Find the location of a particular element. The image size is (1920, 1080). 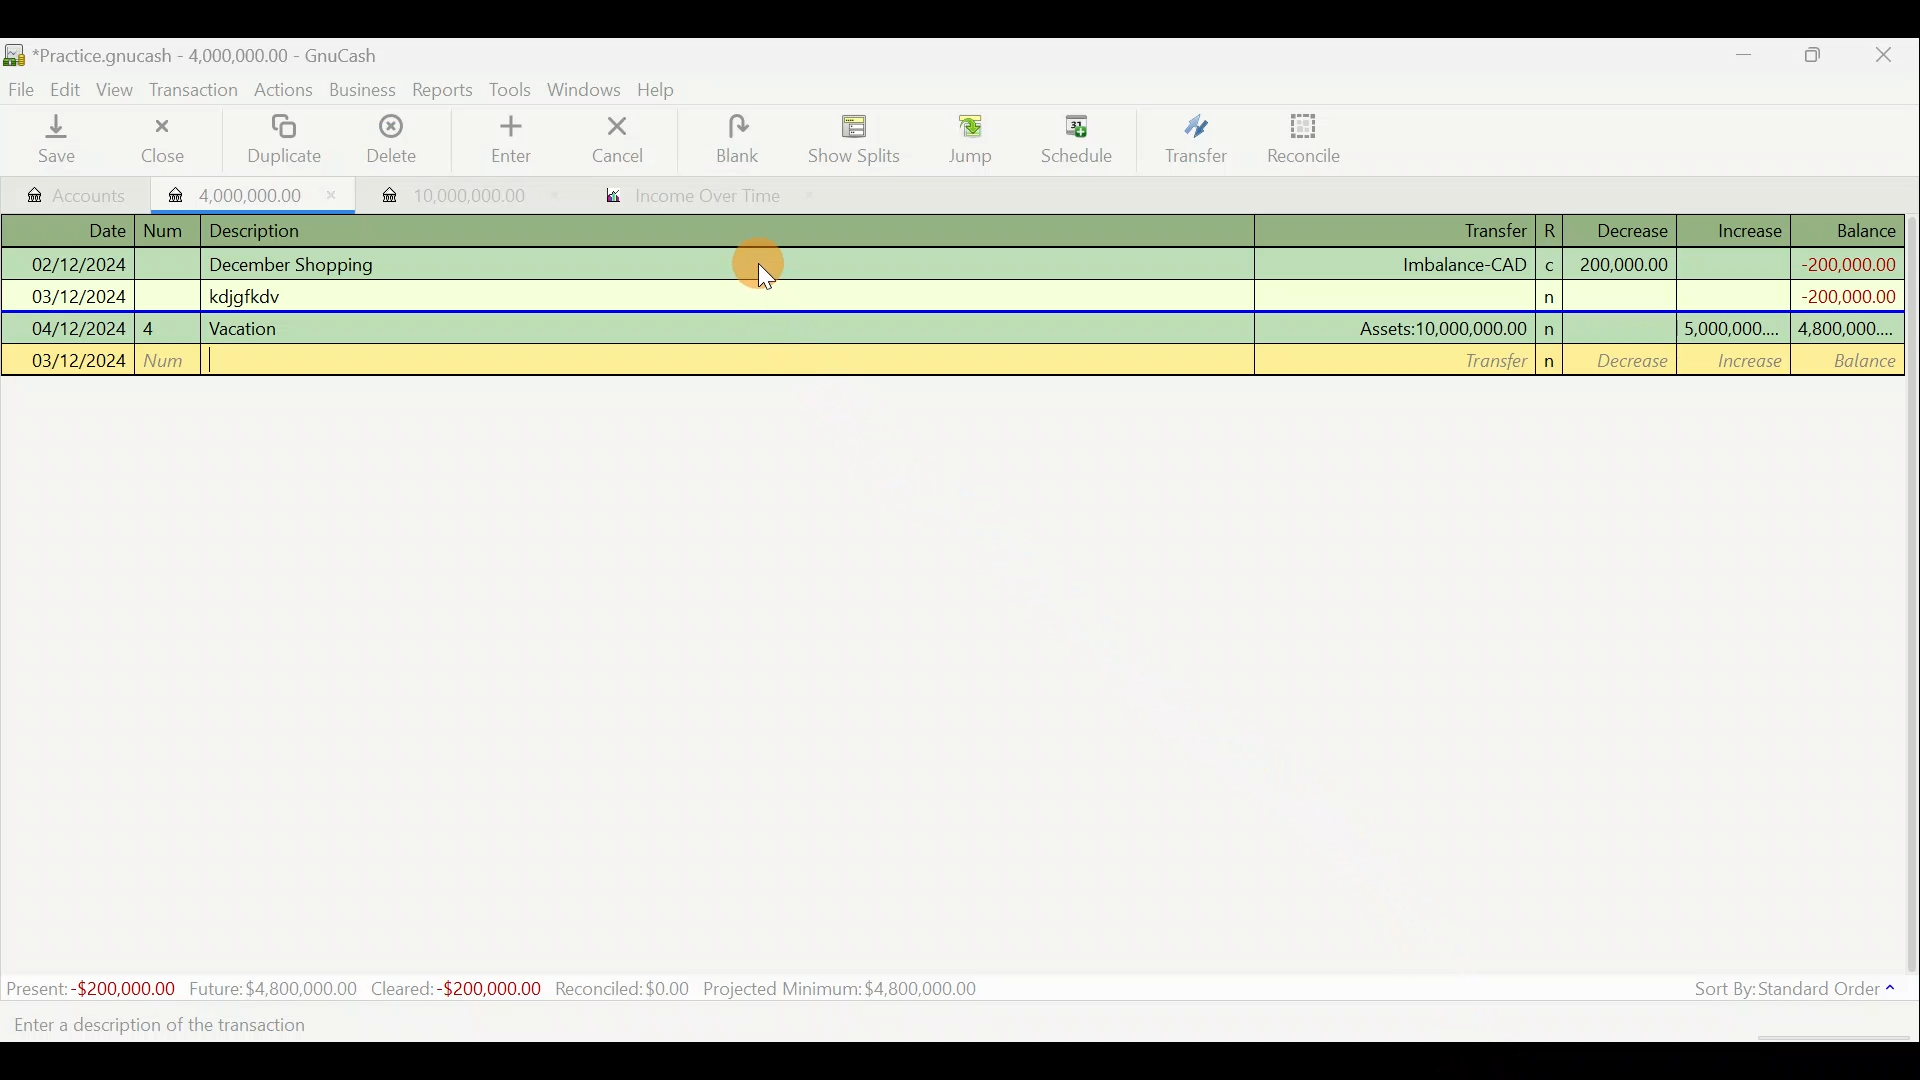

Save is located at coordinates (61, 139).